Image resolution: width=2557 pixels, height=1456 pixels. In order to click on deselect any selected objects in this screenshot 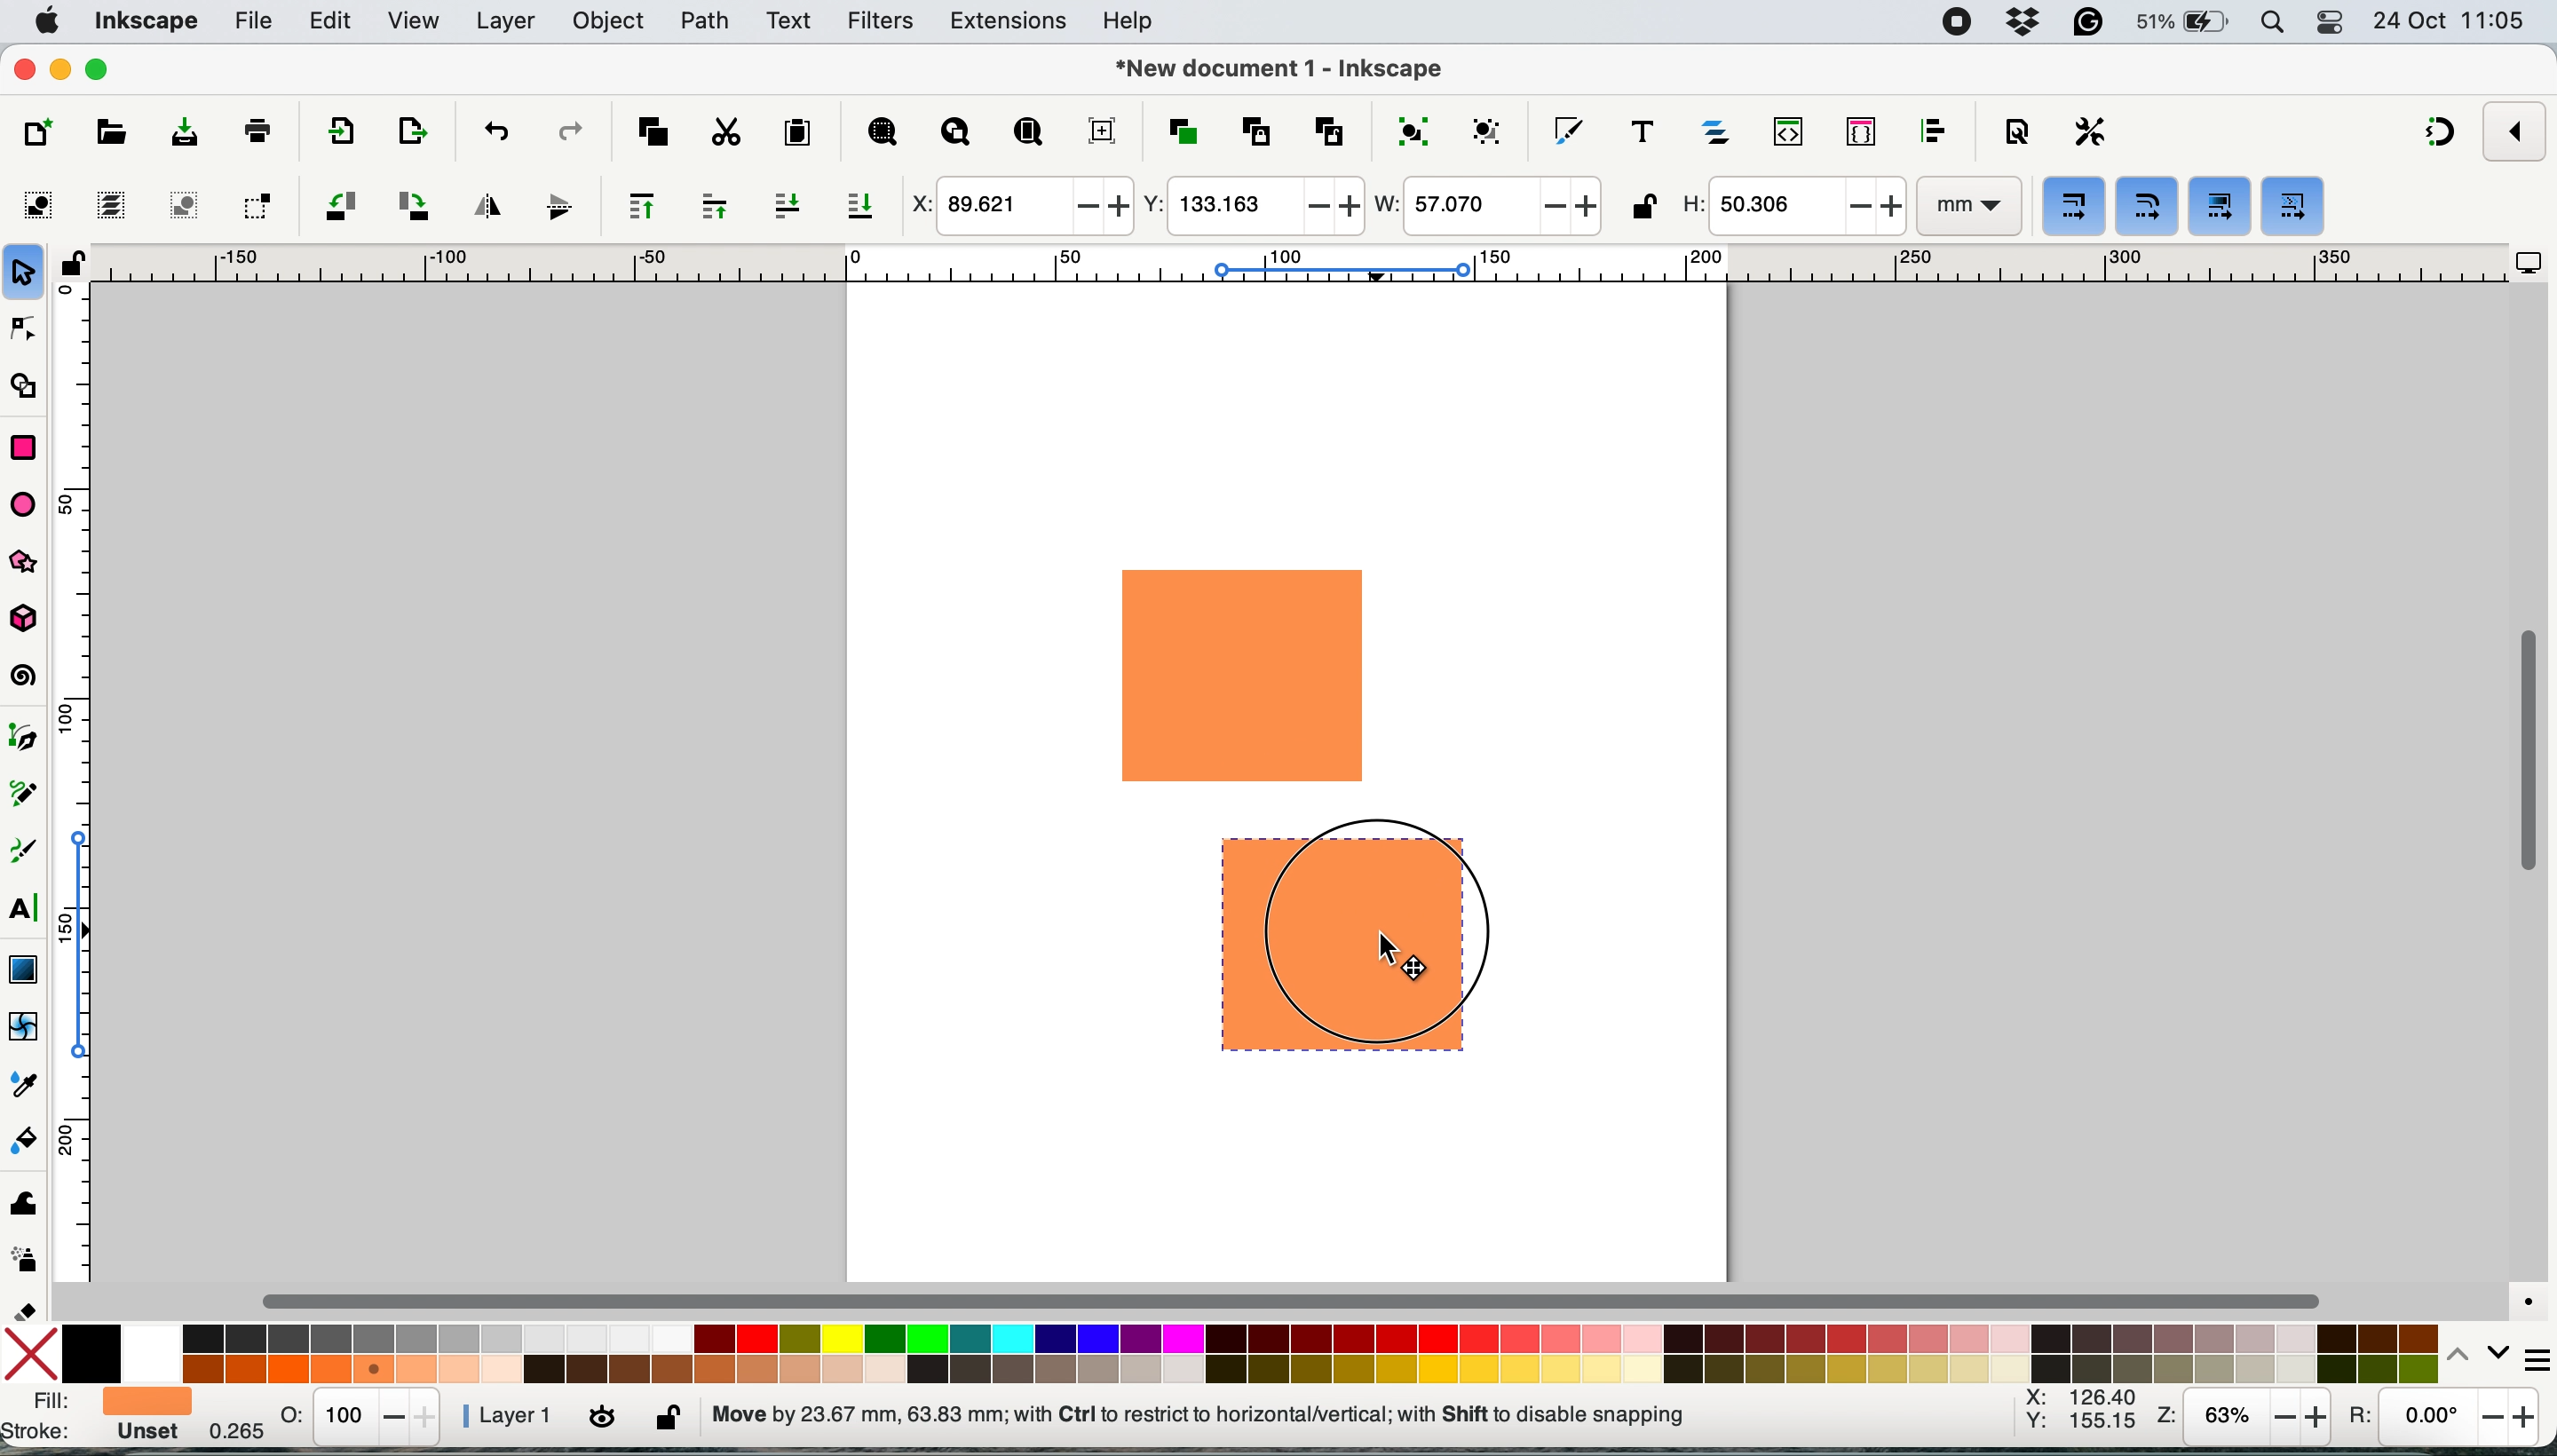, I will do `click(181, 205)`.